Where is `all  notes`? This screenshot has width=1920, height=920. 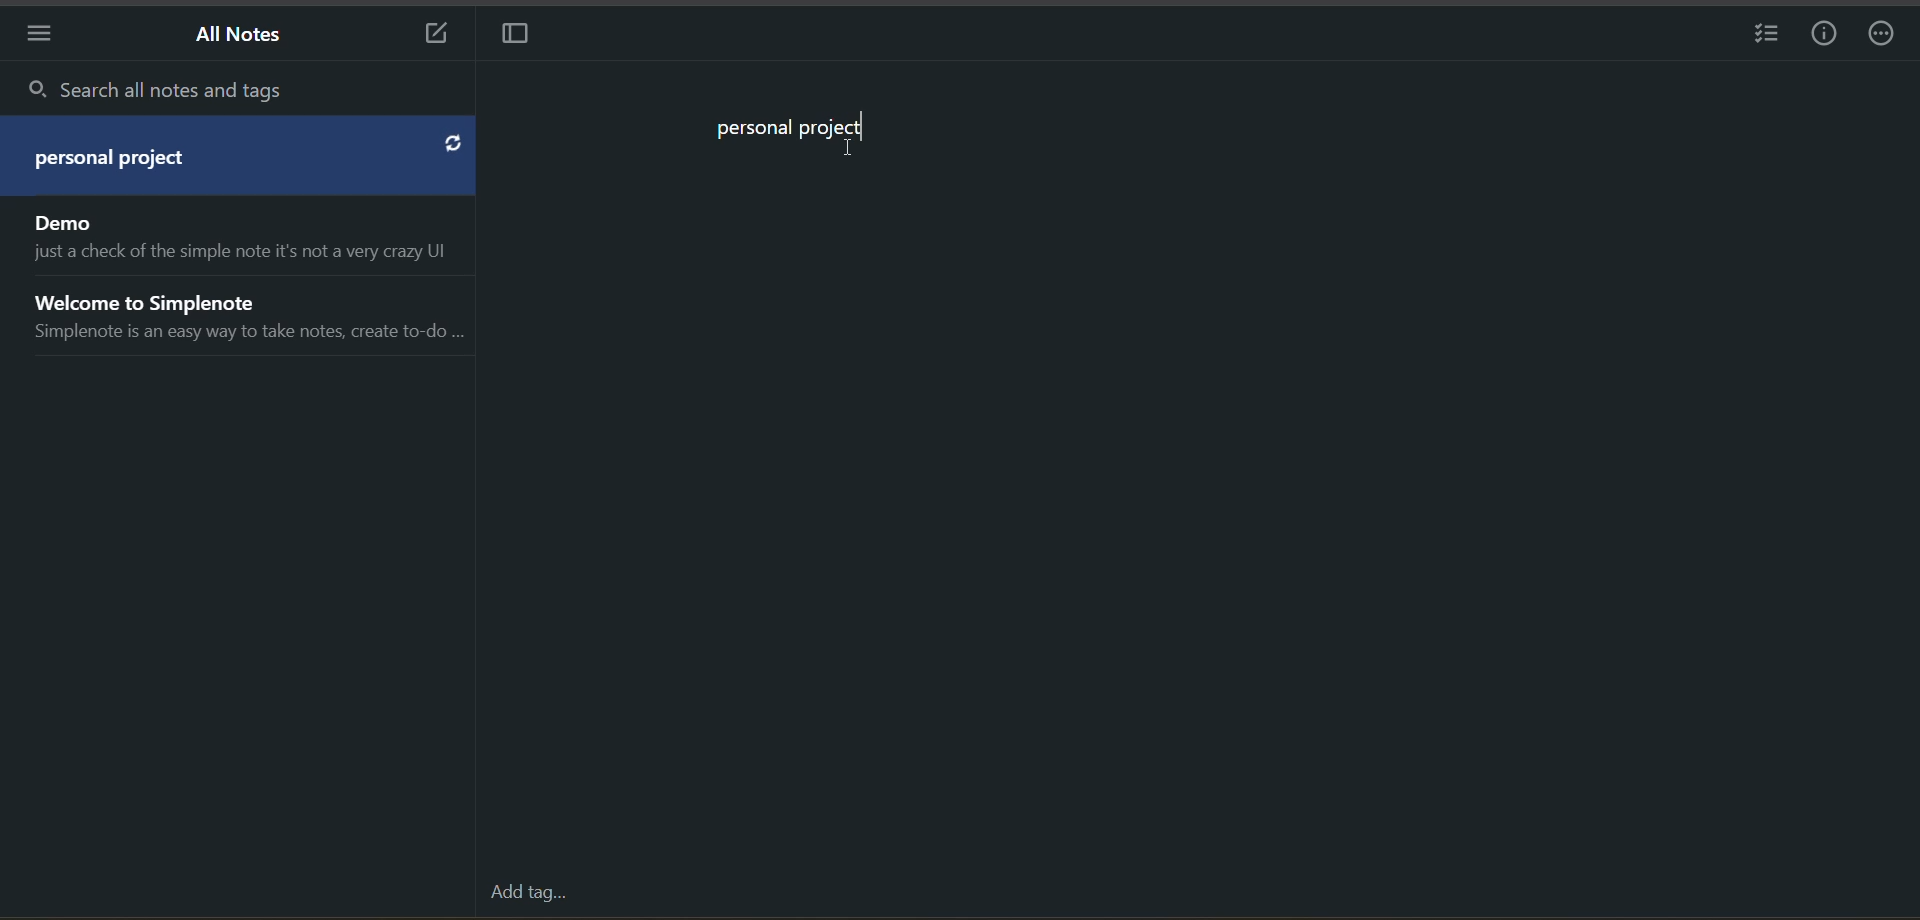
all  notes is located at coordinates (243, 34).